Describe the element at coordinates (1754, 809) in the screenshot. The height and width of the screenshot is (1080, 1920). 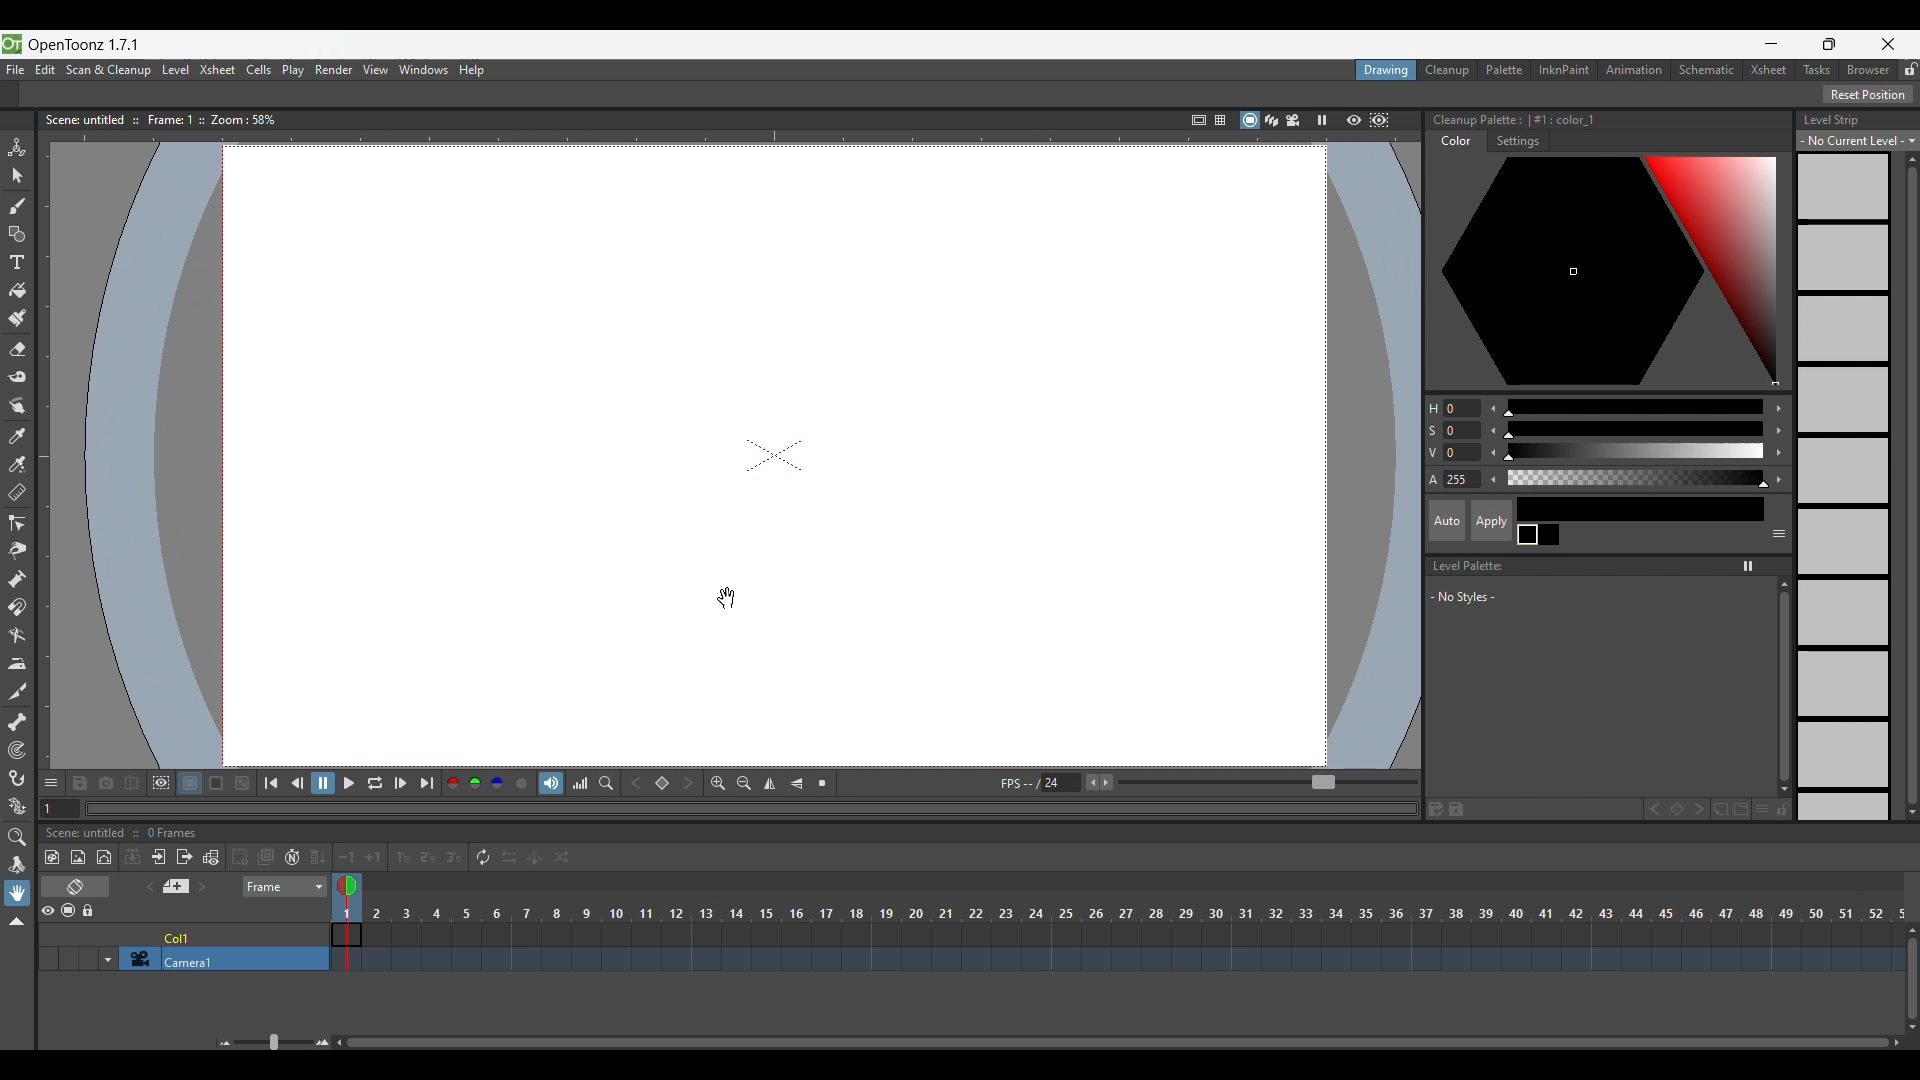
I see `New style` at that location.